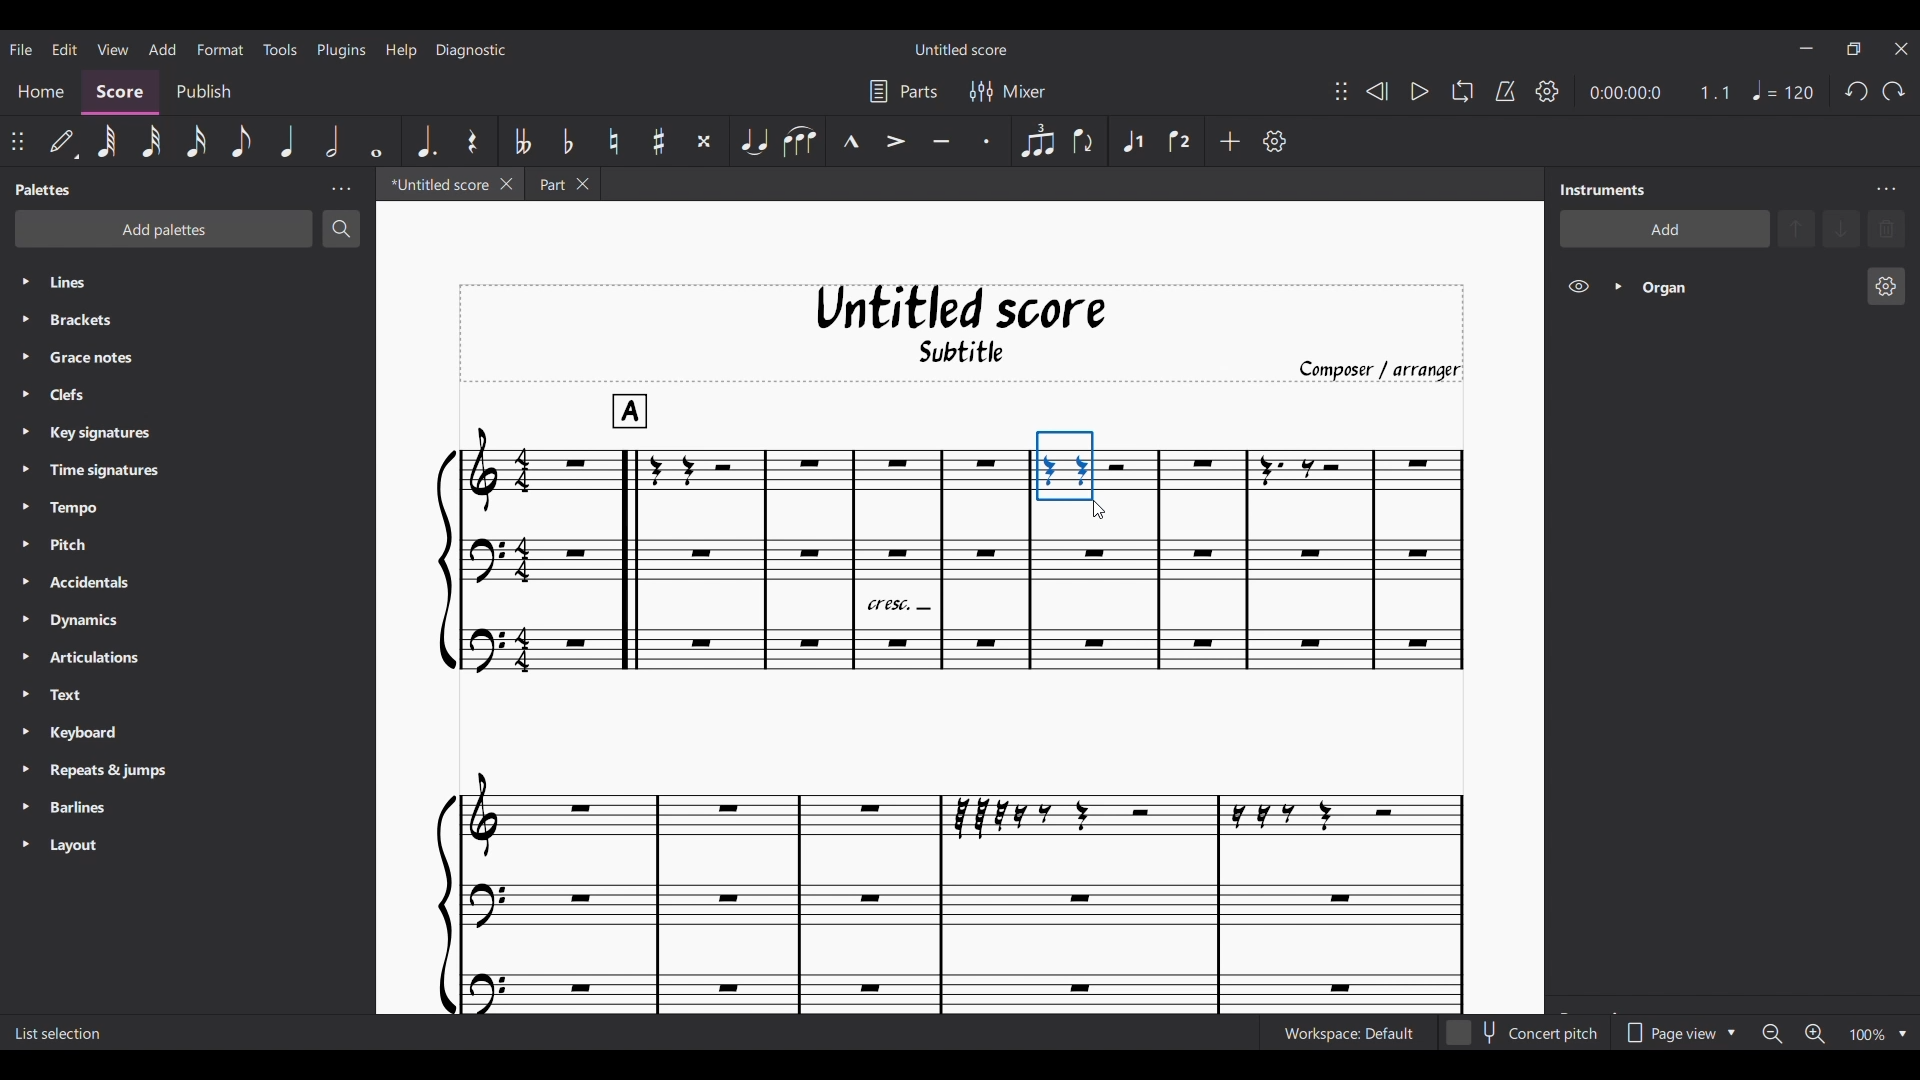  Describe the element at coordinates (1230, 141) in the screenshot. I see `Add` at that location.